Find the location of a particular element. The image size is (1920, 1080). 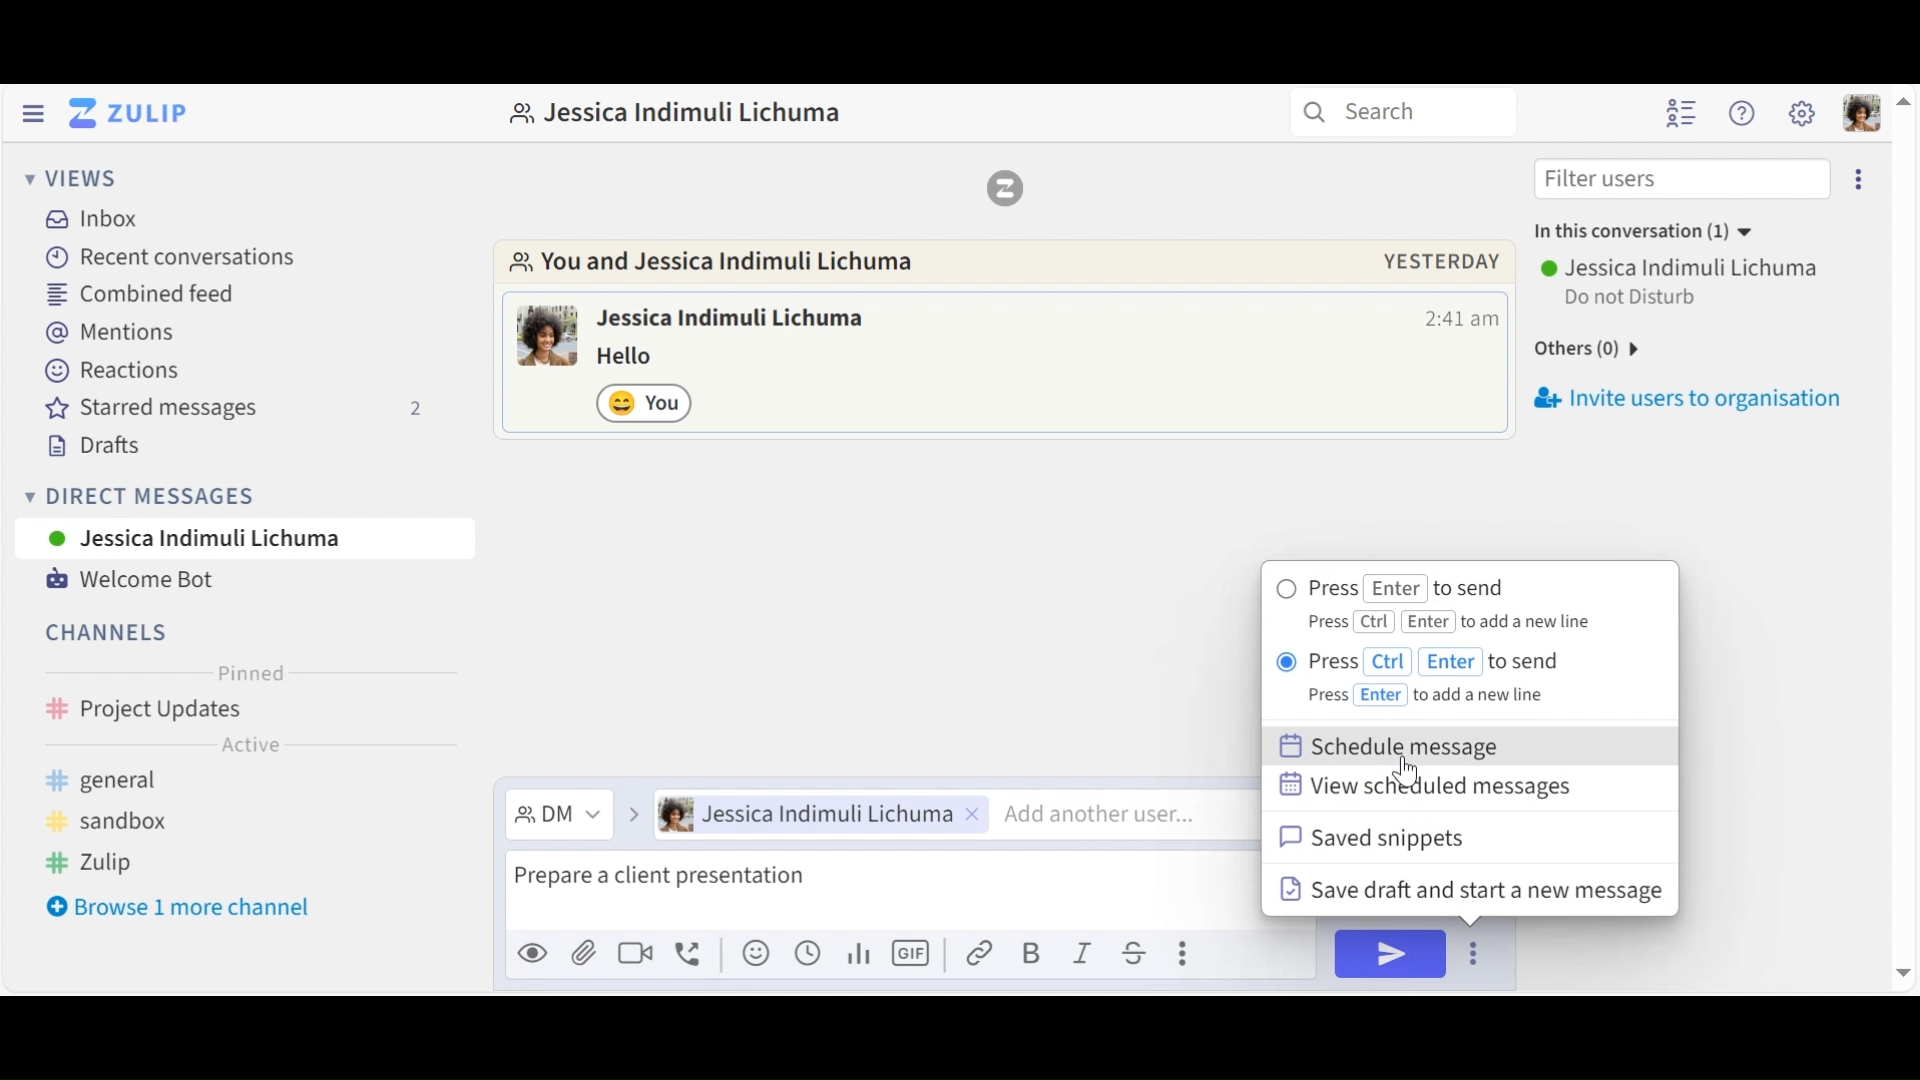

Filter users is located at coordinates (1681, 178).